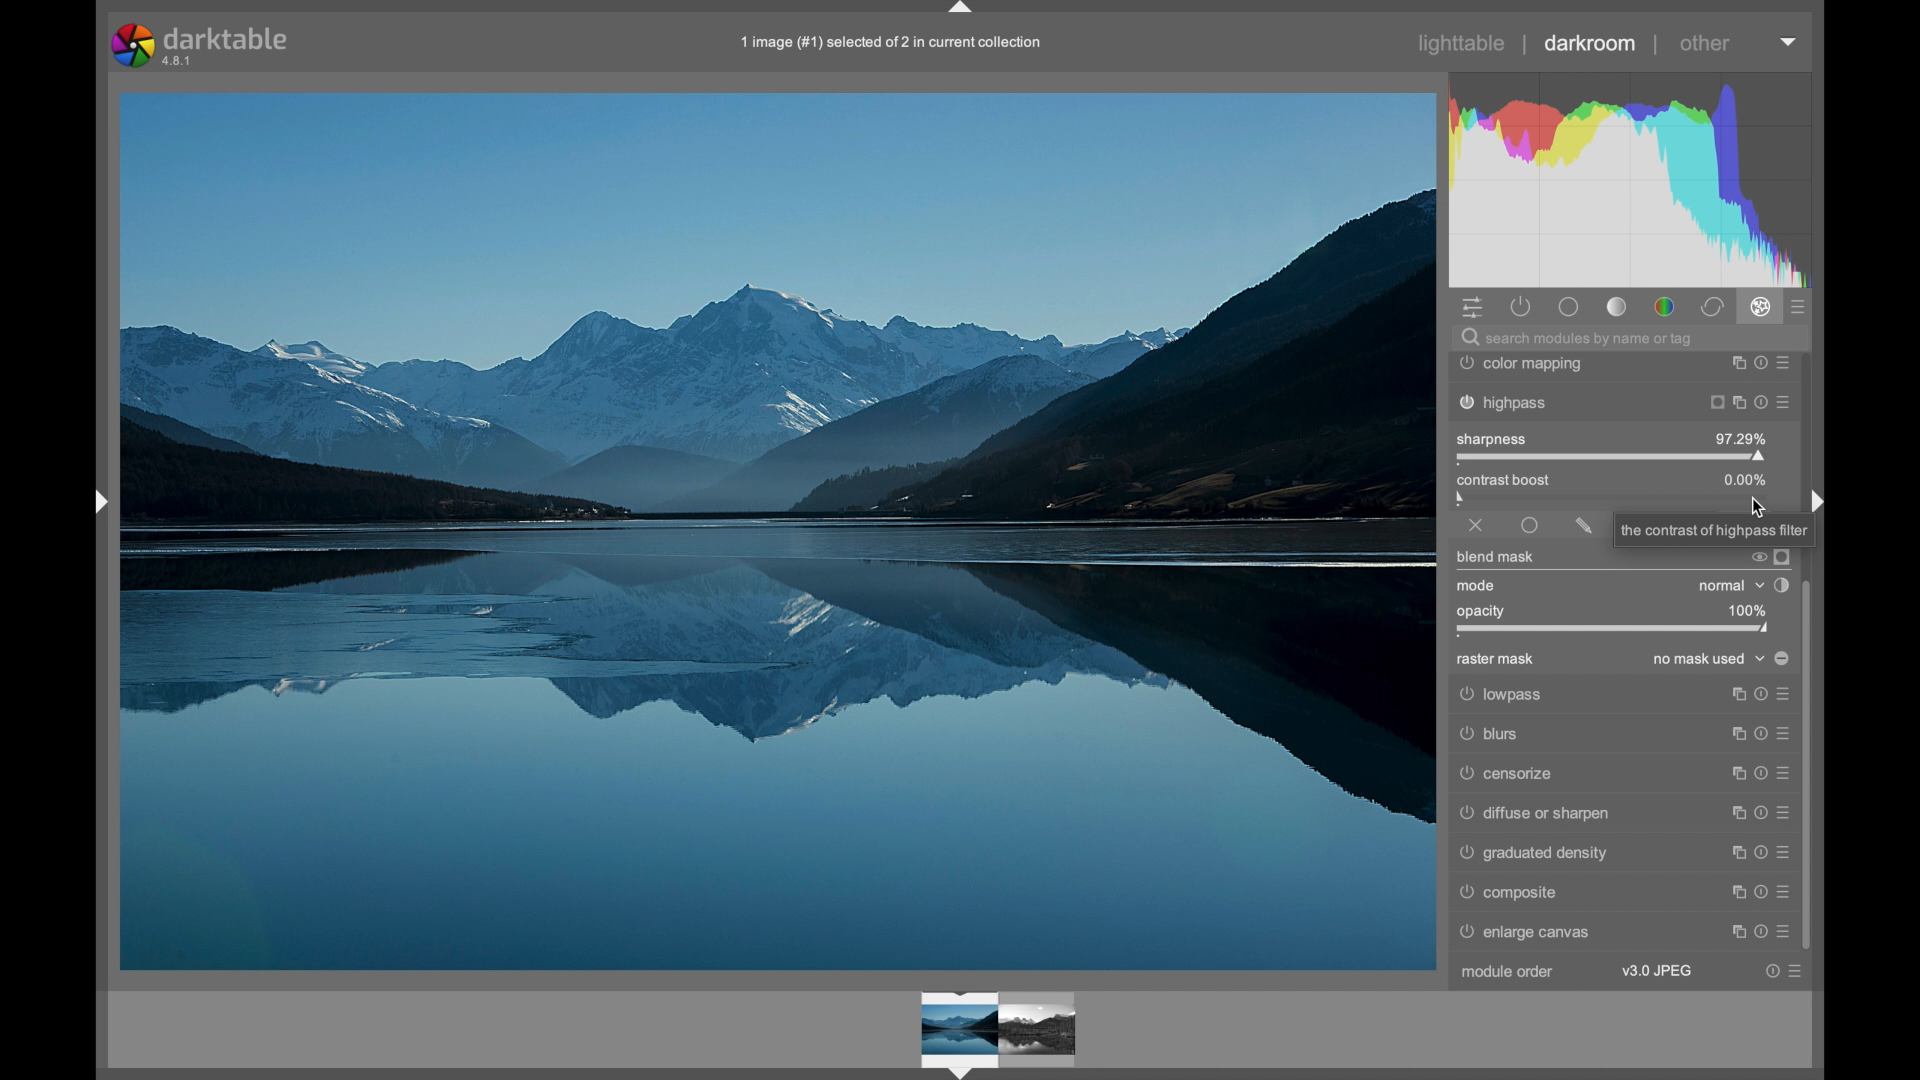 The width and height of the screenshot is (1920, 1080). Describe the element at coordinates (1783, 556) in the screenshot. I see `display mask` at that location.